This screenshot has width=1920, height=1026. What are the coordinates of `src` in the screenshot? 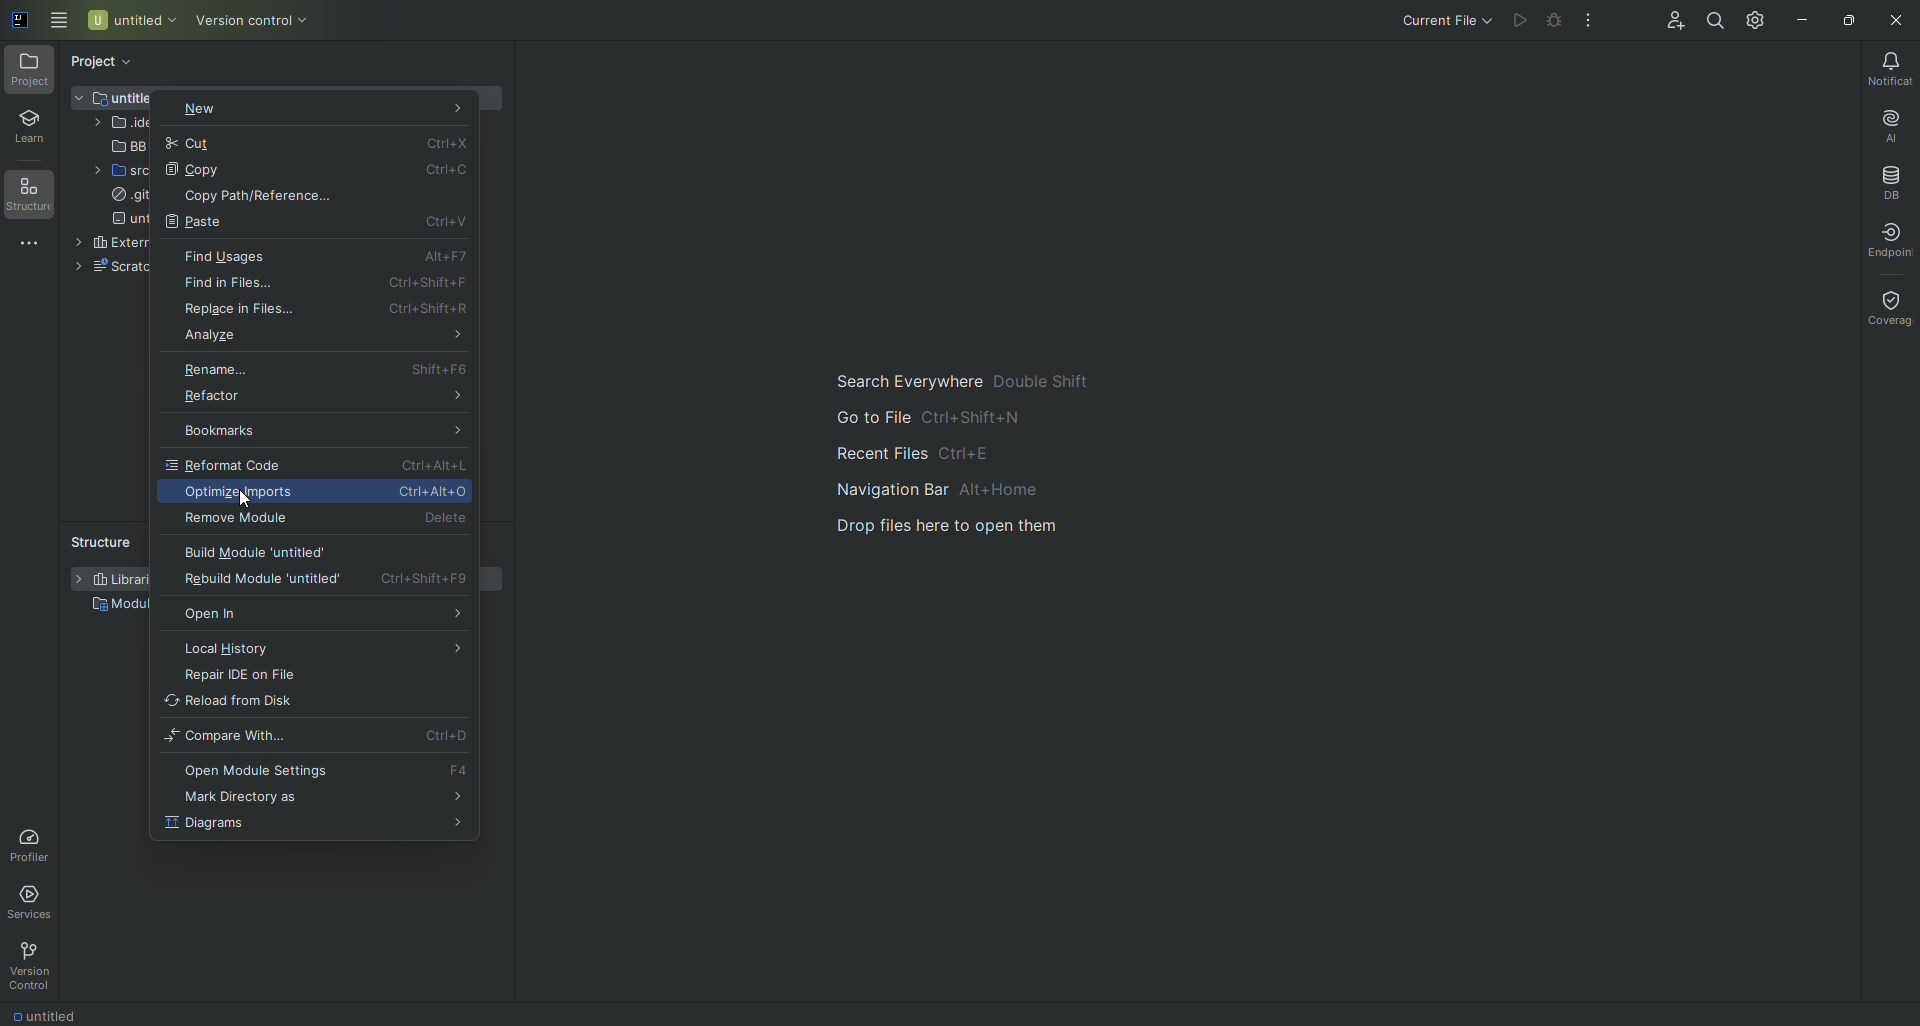 It's located at (114, 173).